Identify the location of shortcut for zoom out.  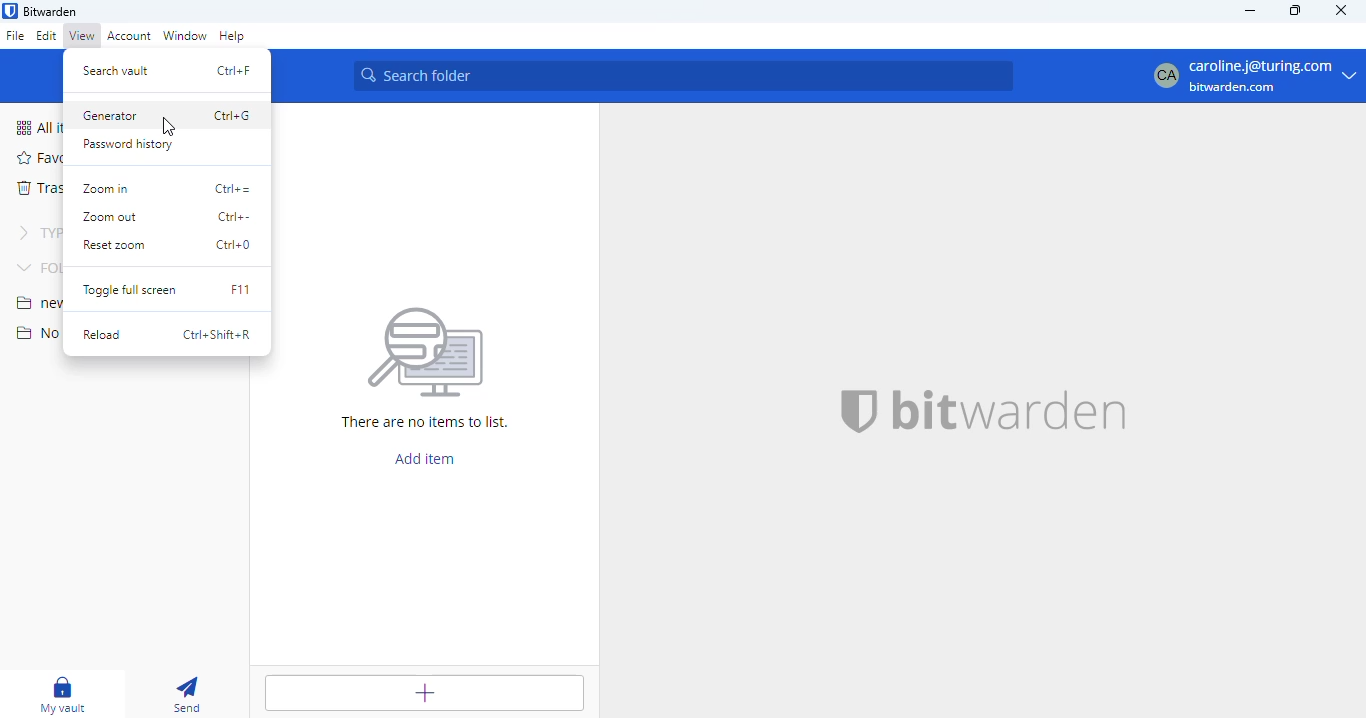
(234, 217).